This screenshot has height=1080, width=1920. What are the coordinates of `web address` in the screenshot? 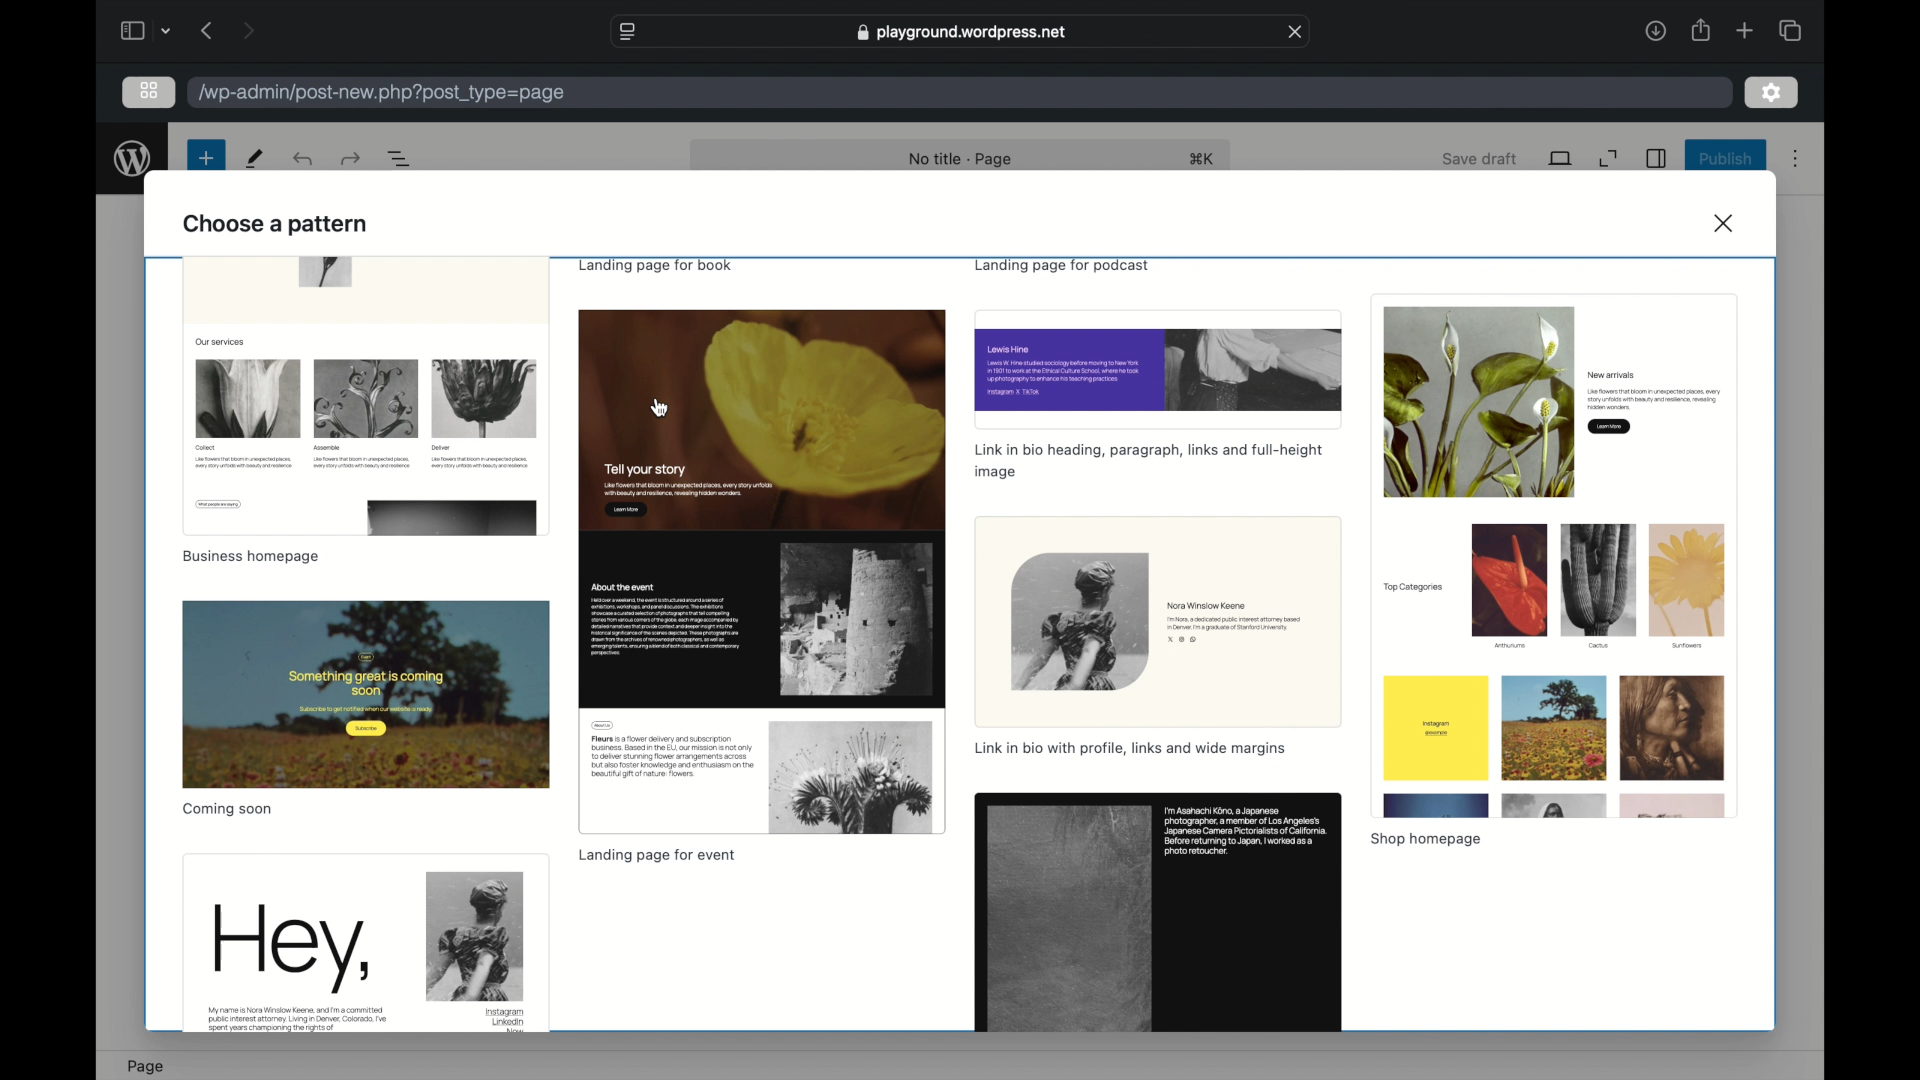 It's located at (961, 30).